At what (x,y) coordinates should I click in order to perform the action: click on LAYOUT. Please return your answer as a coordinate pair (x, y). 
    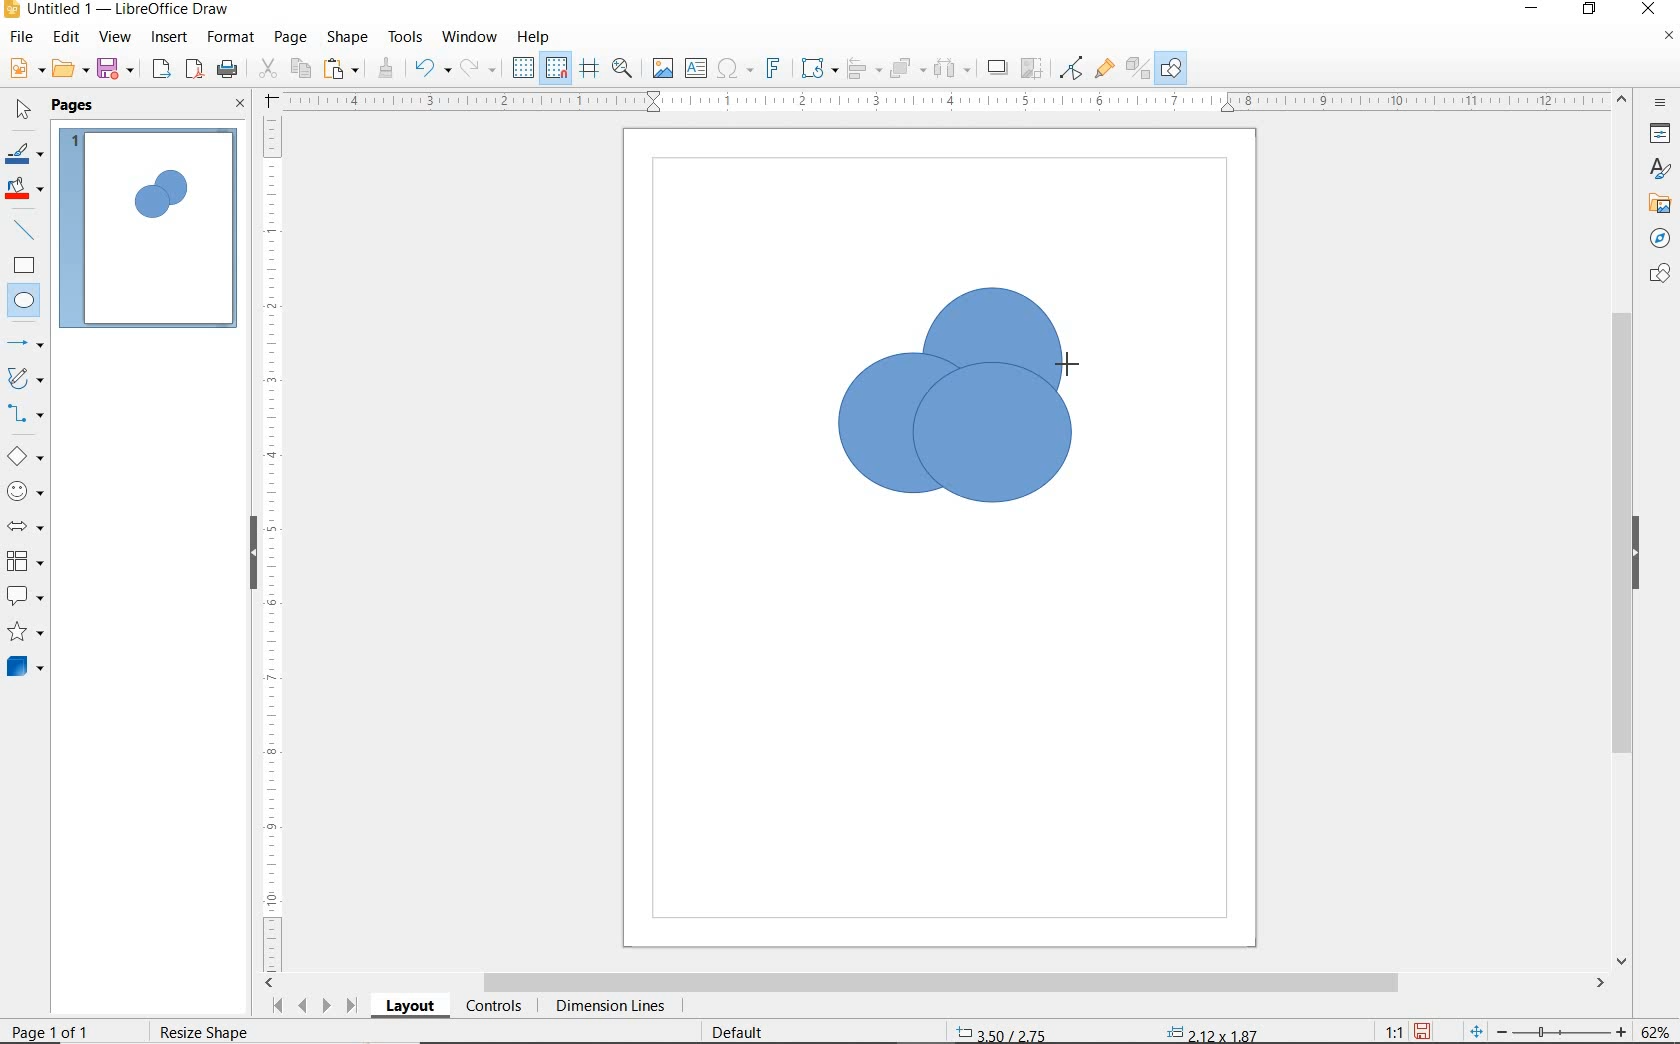
    Looking at the image, I should click on (409, 1009).